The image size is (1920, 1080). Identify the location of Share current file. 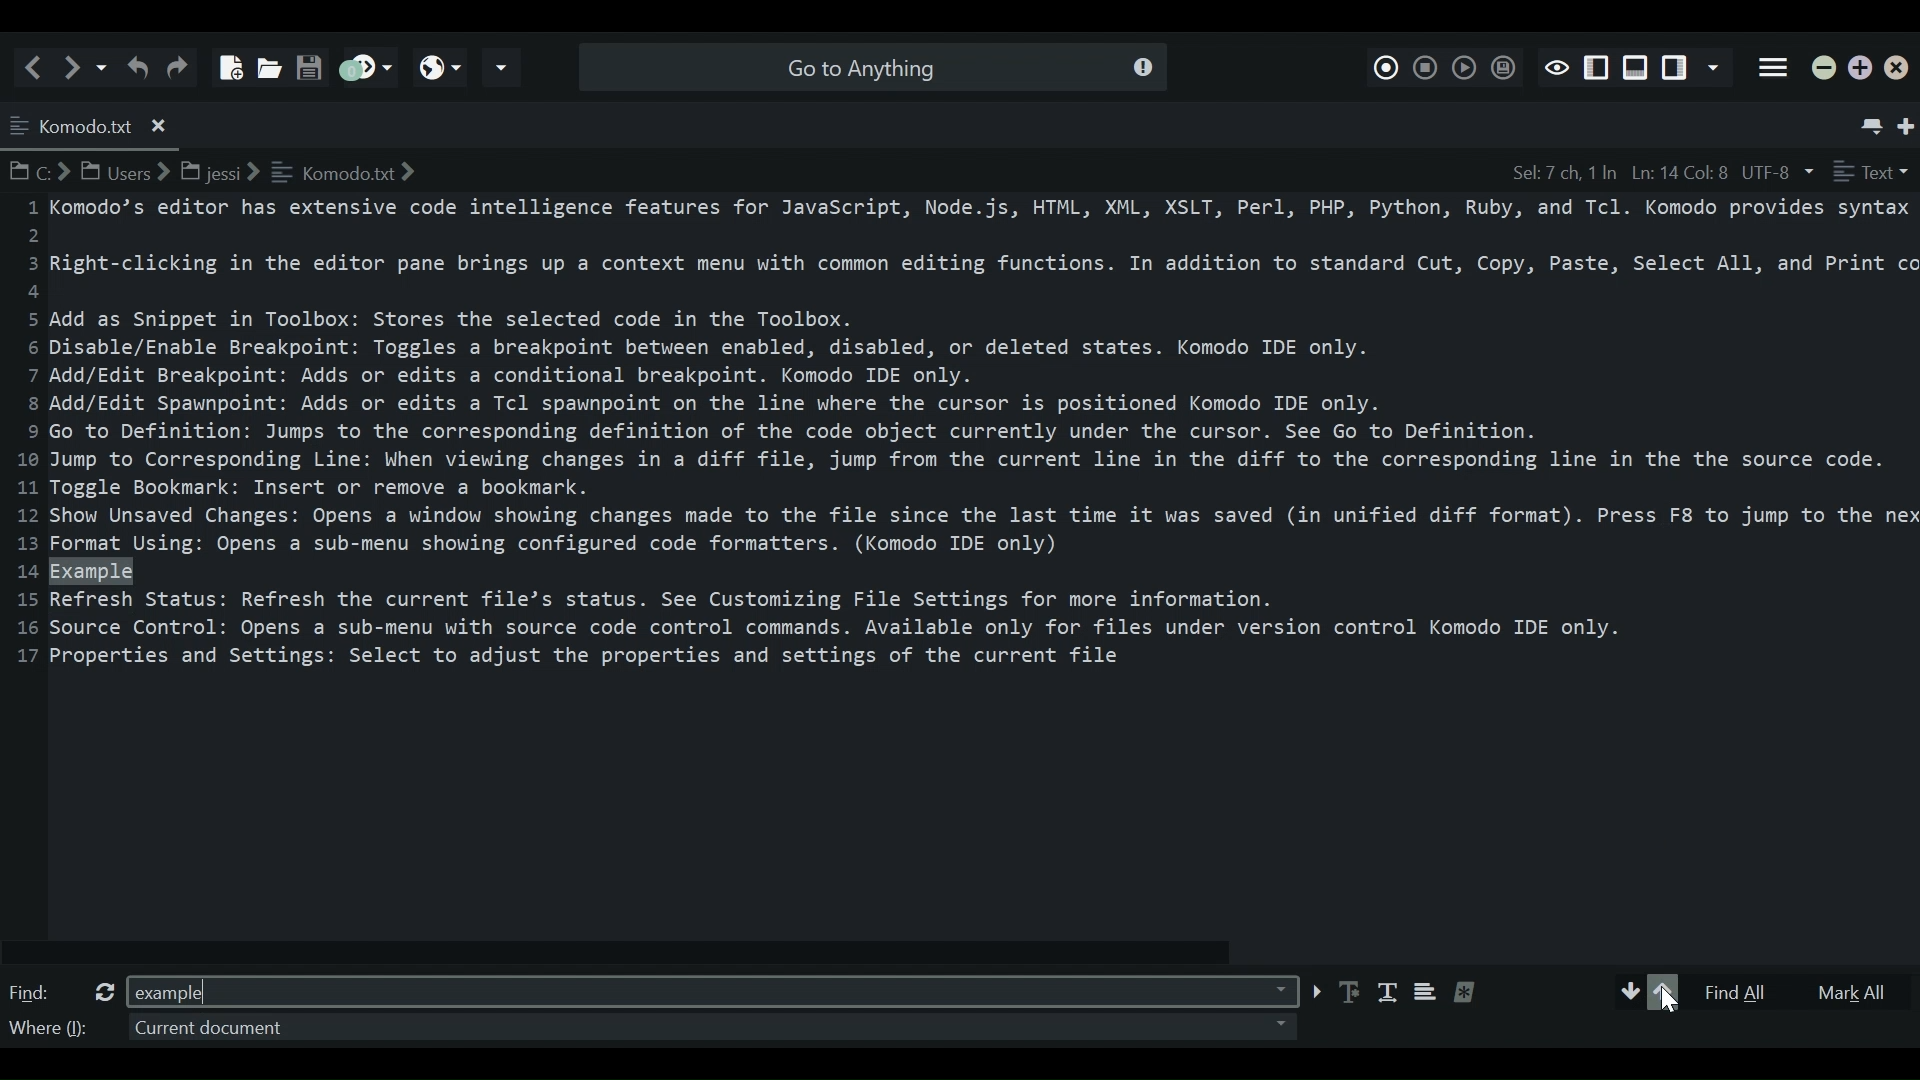
(502, 68).